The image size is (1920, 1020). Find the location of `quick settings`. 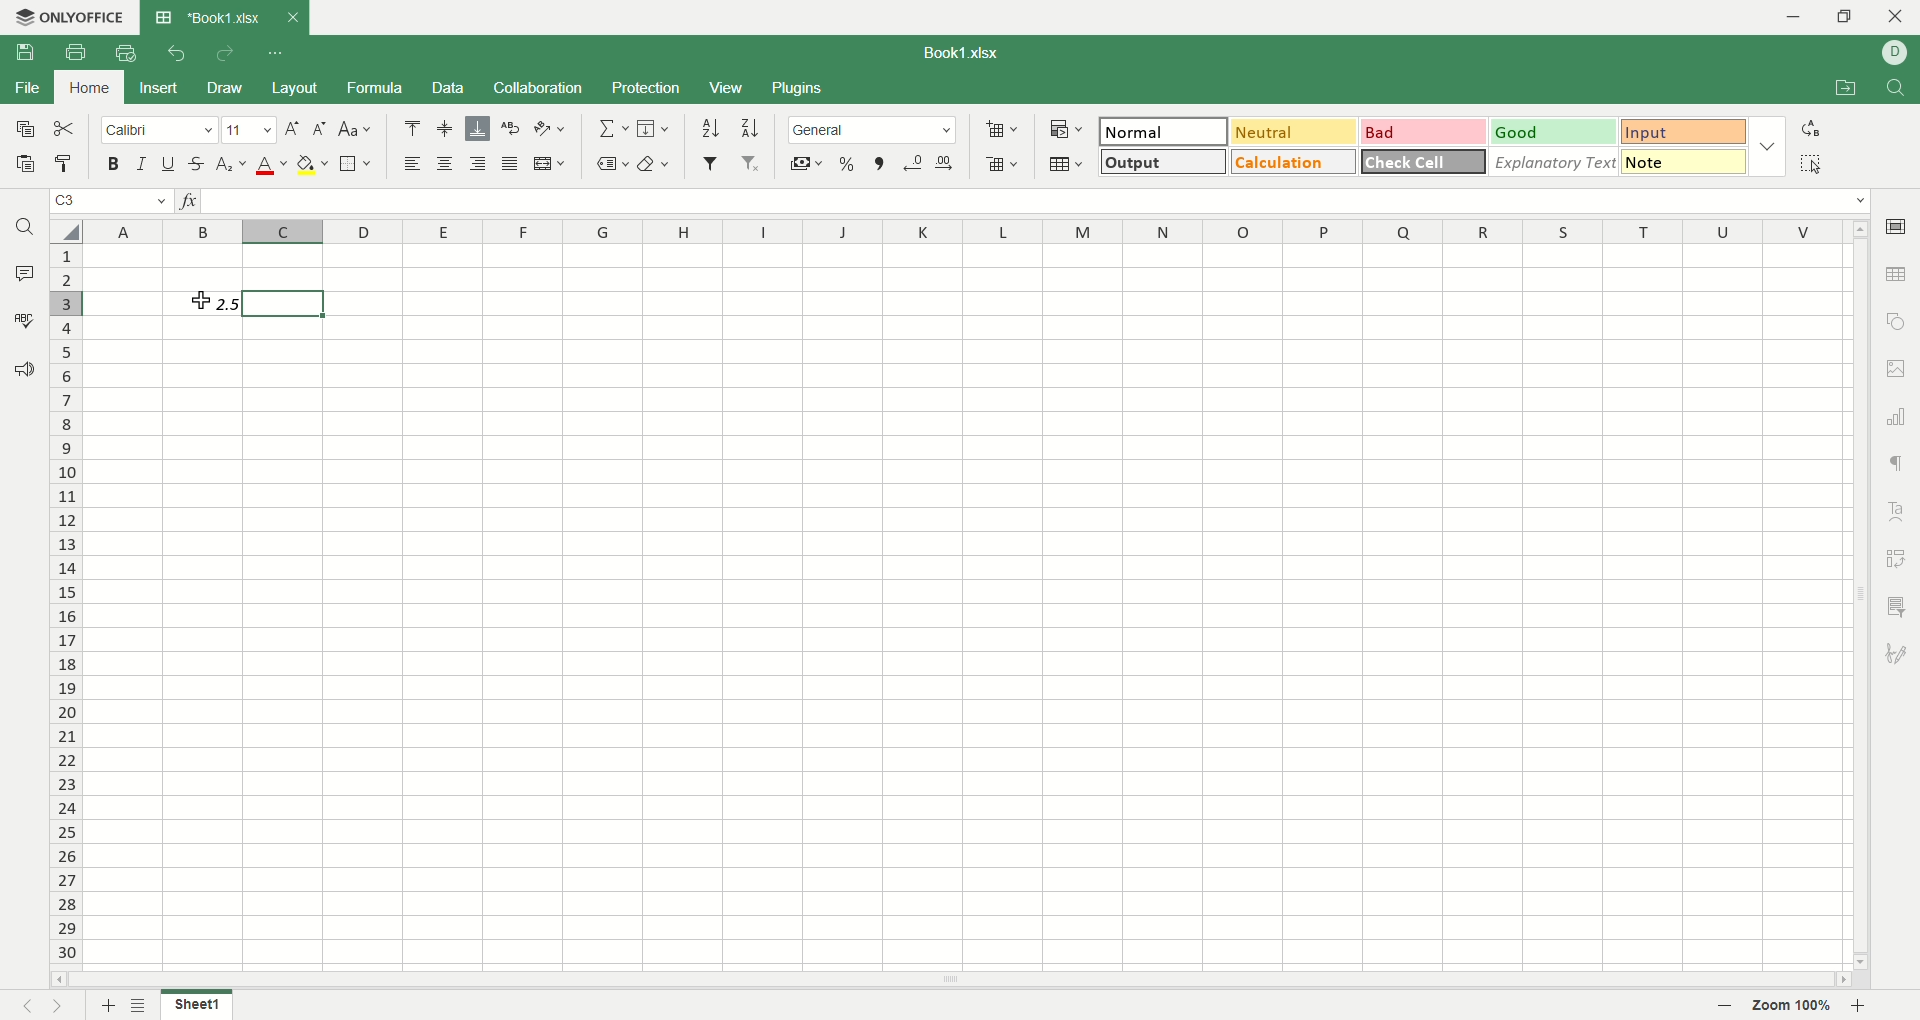

quick settings is located at coordinates (273, 52).